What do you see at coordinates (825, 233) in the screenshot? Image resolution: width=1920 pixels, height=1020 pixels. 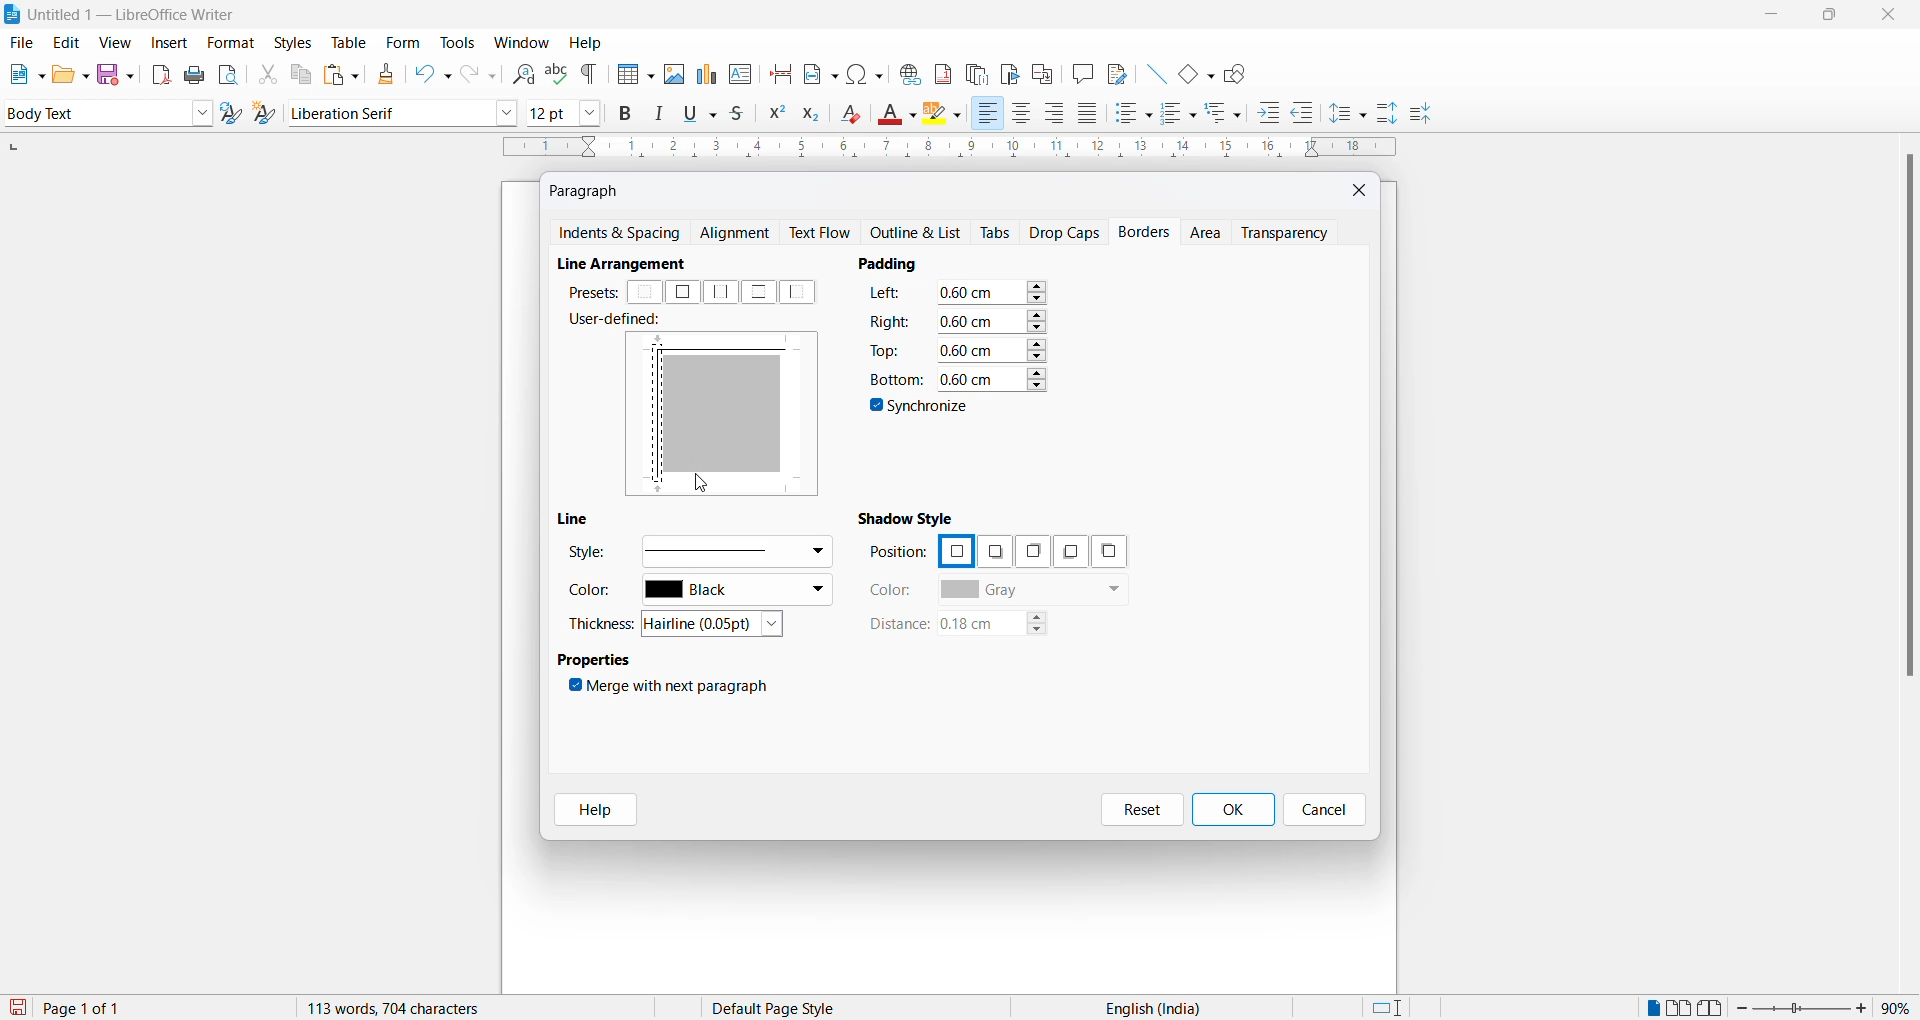 I see `text flow` at bounding box center [825, 233].